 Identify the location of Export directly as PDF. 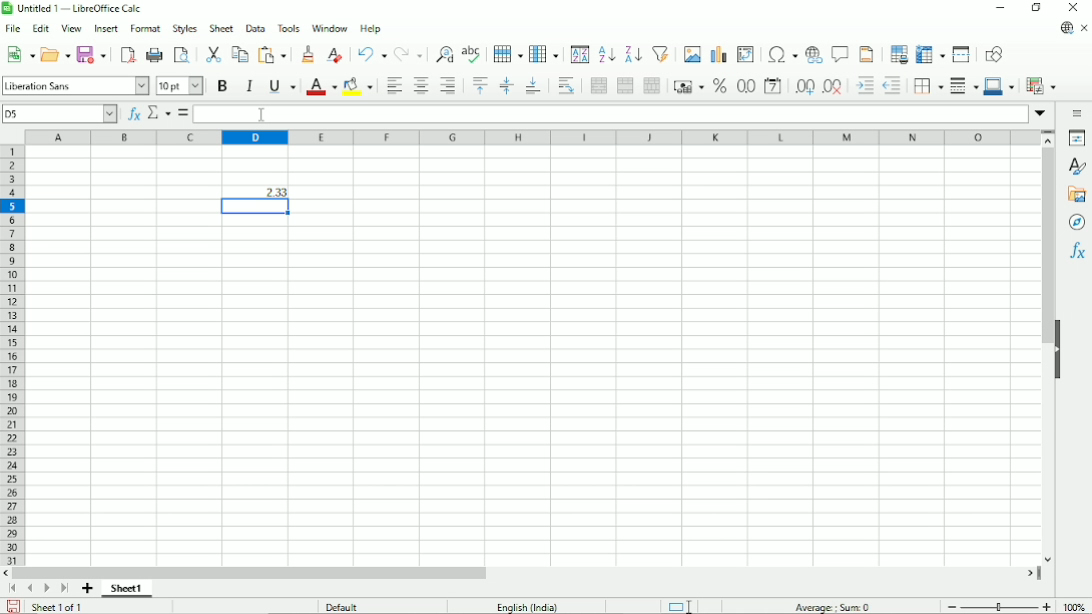
(129, 55).